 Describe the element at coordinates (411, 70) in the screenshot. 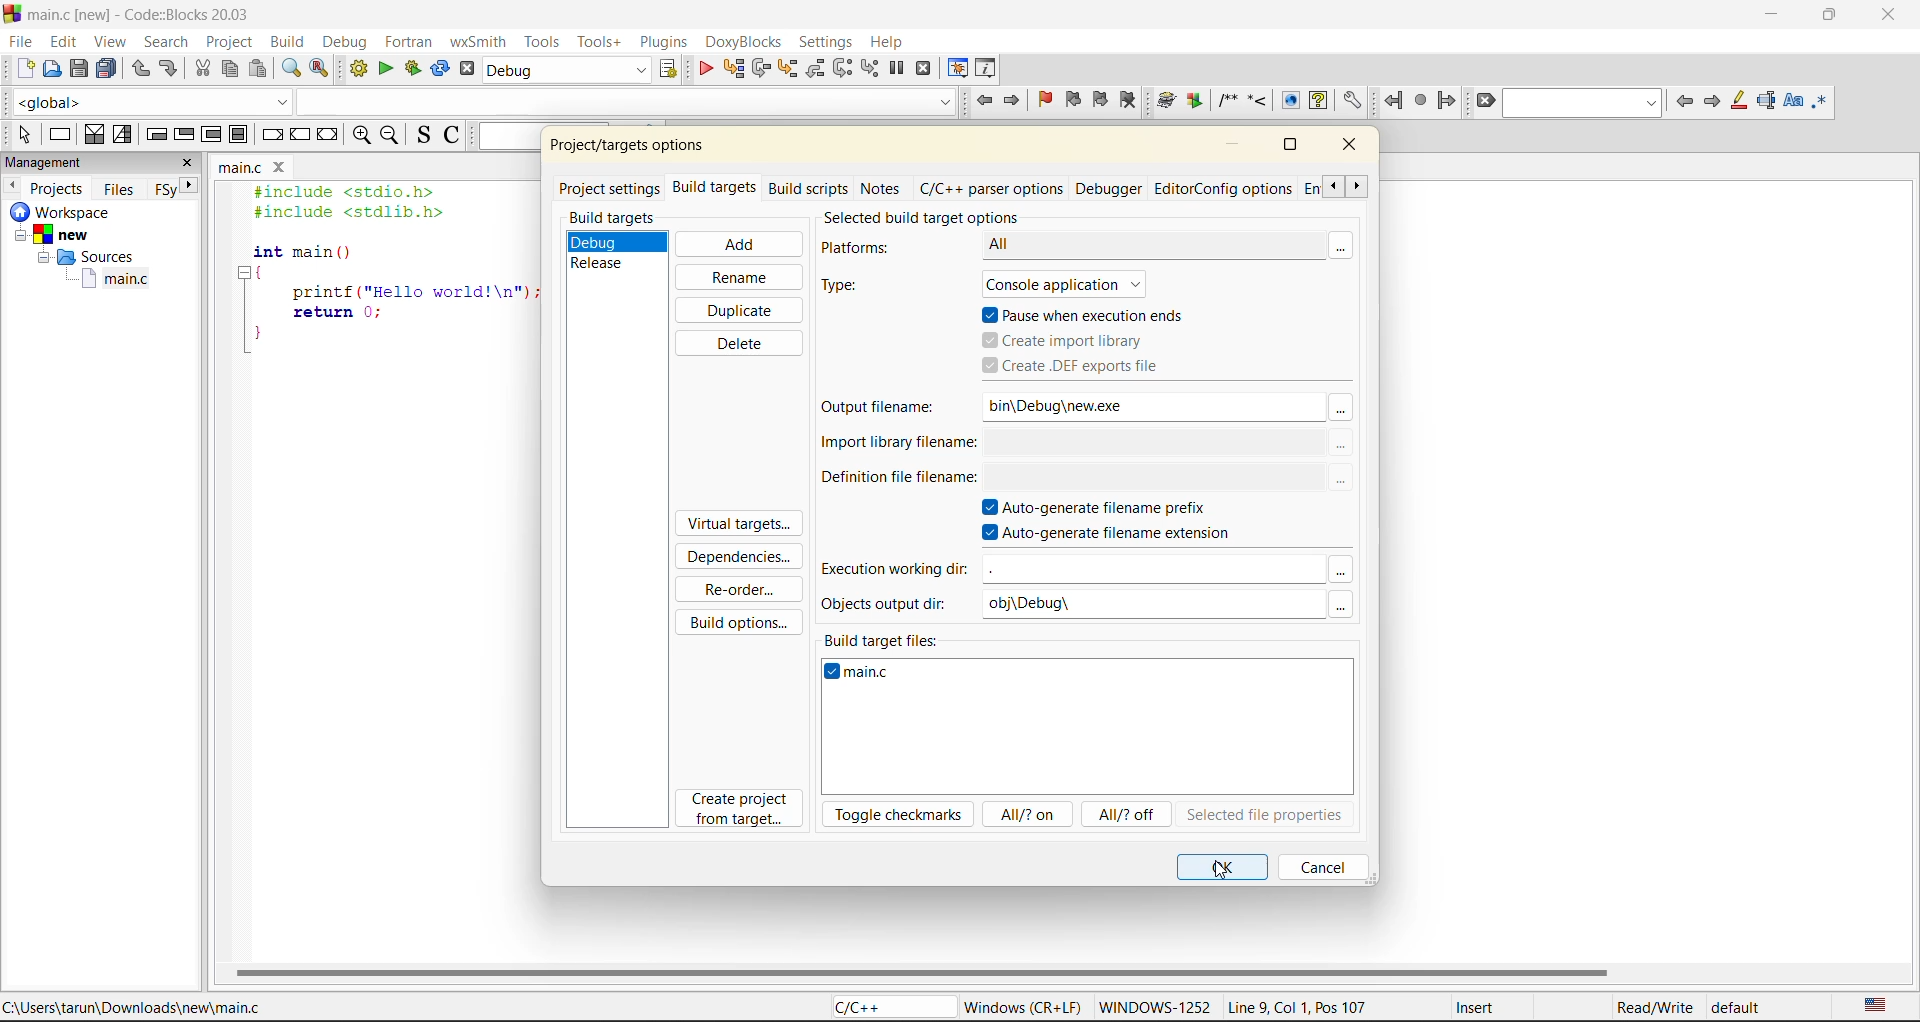

I see `build and run` at that location.